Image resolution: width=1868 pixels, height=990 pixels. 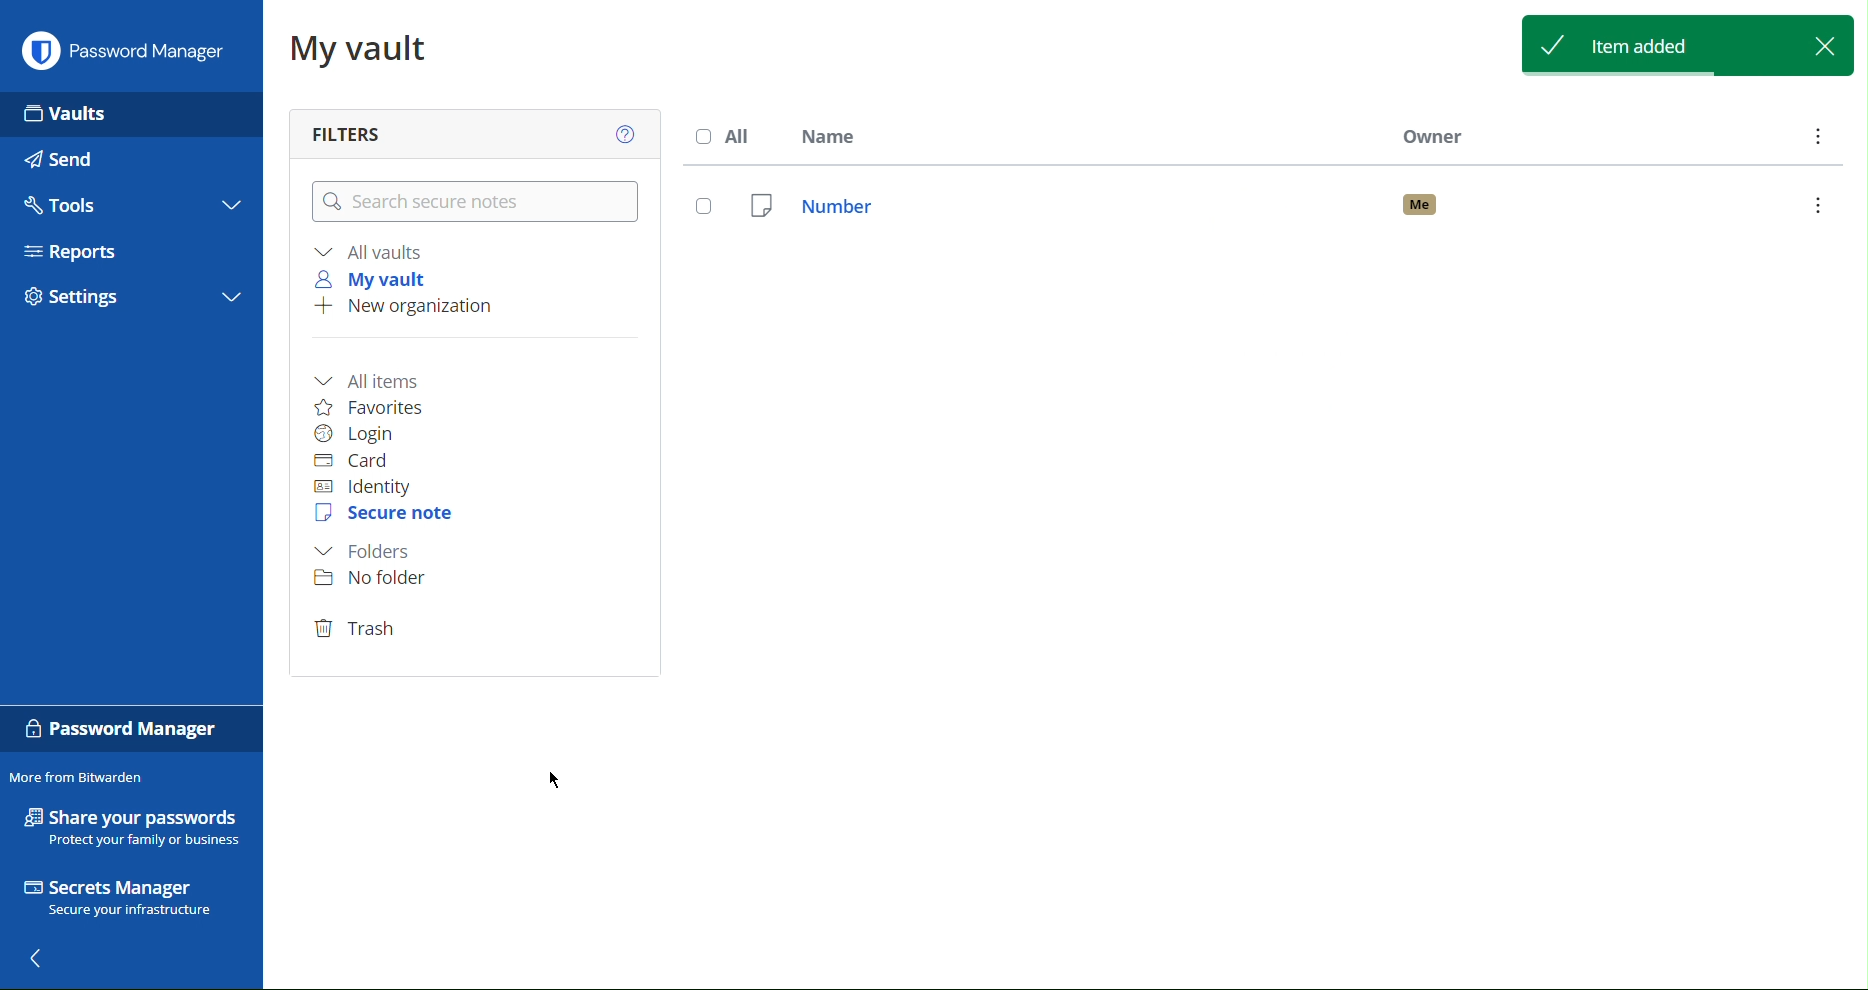 I want to click on All vaults, so click(x=369, y=251).